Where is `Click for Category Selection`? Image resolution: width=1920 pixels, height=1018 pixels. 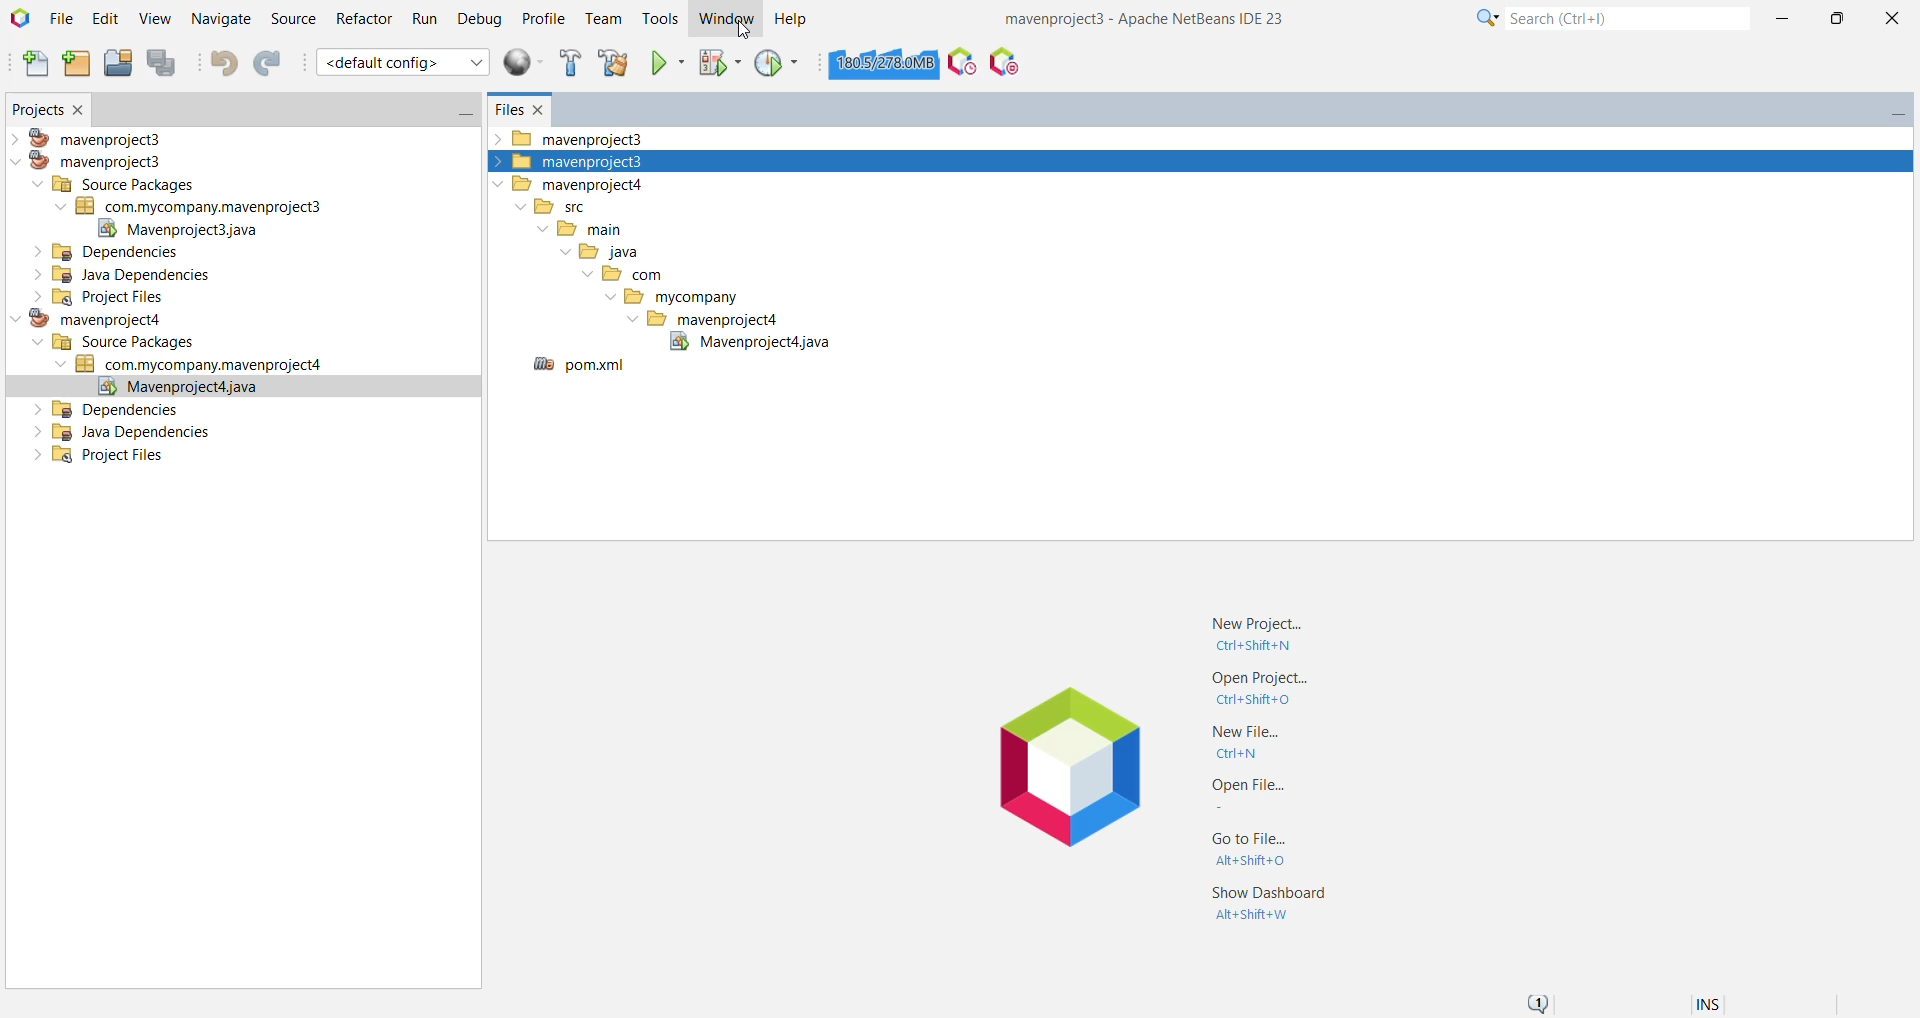 Click for Category Selection is located at coordinates (1482, 21).